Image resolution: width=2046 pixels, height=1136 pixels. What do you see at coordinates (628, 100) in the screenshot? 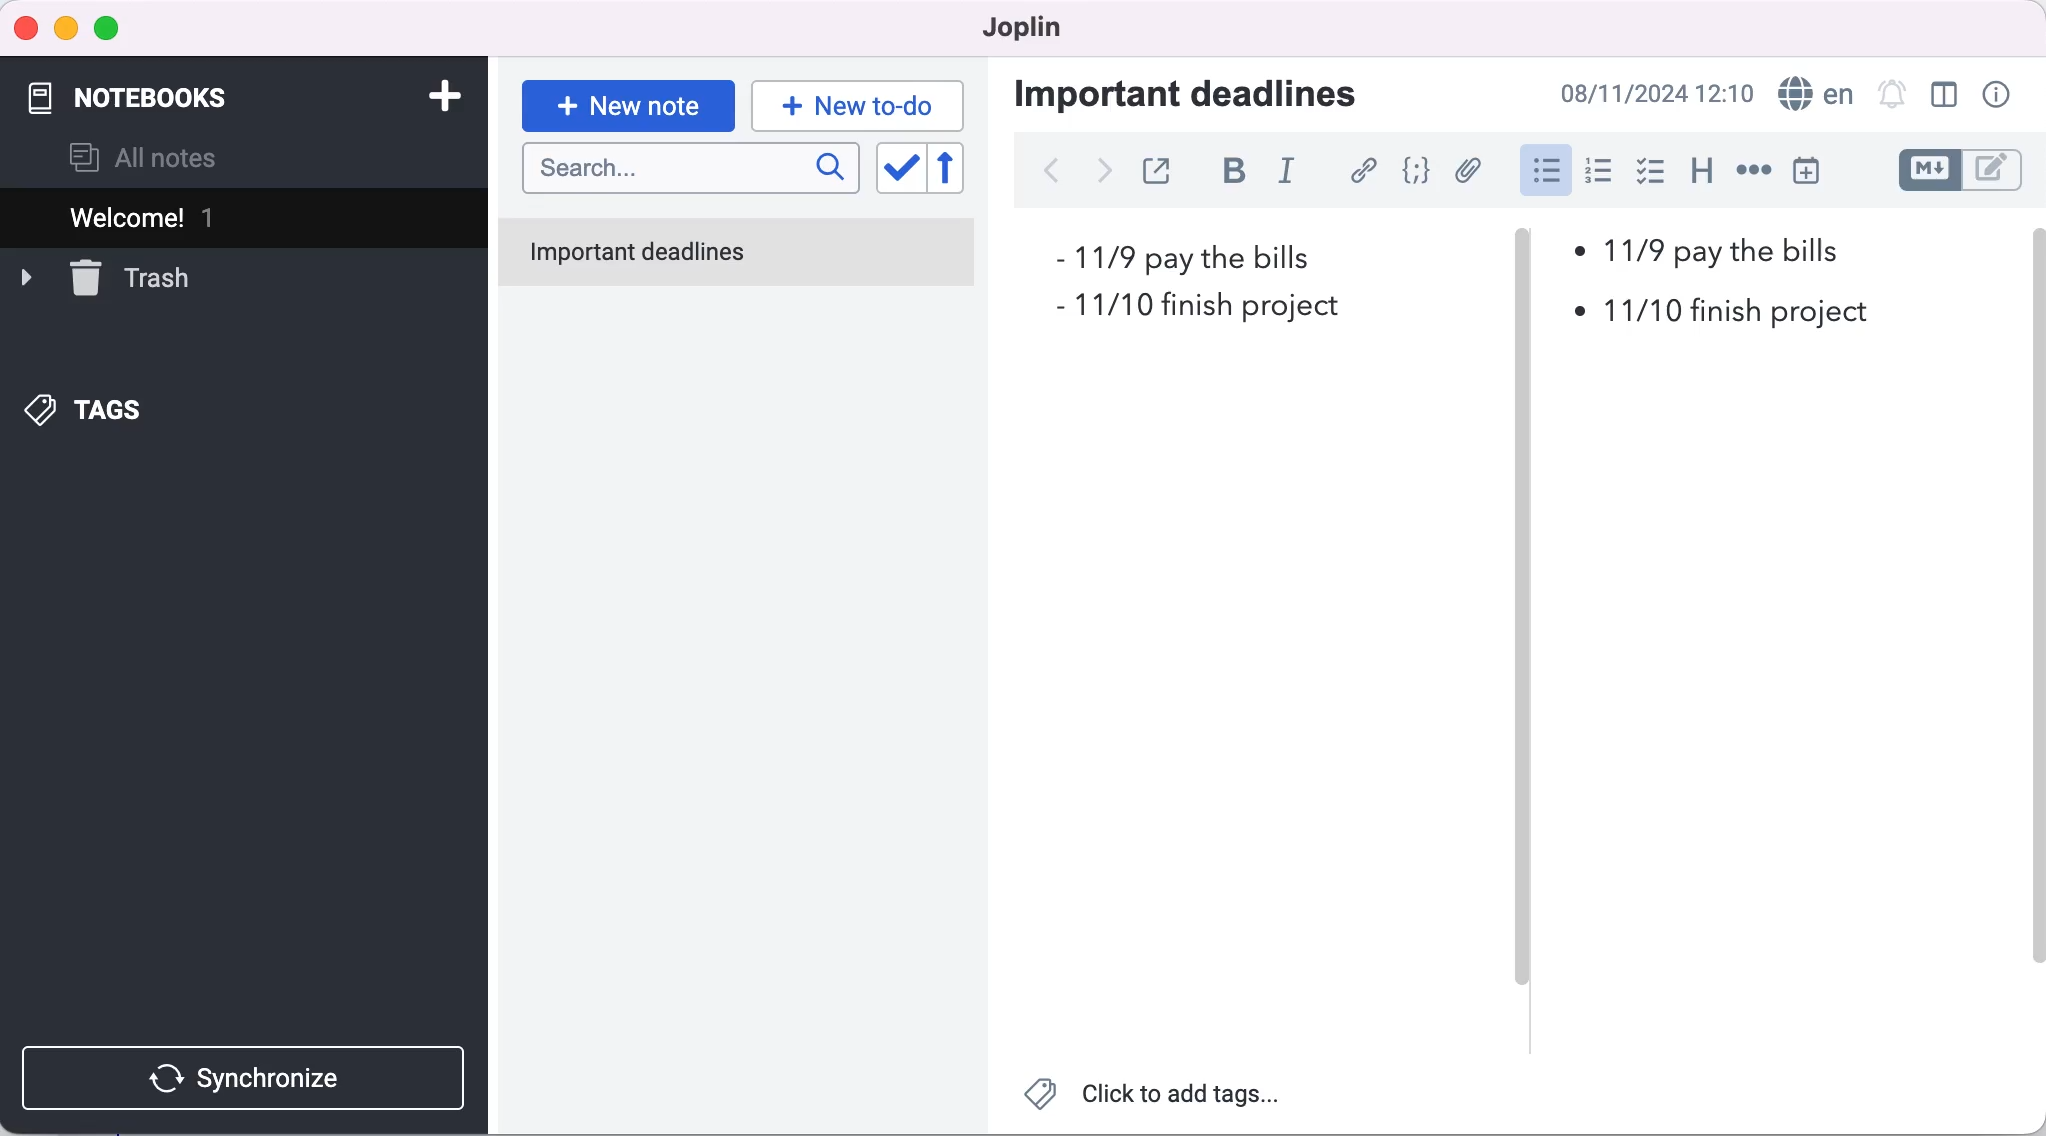
I see `new note` at bounding box center [628, 100].